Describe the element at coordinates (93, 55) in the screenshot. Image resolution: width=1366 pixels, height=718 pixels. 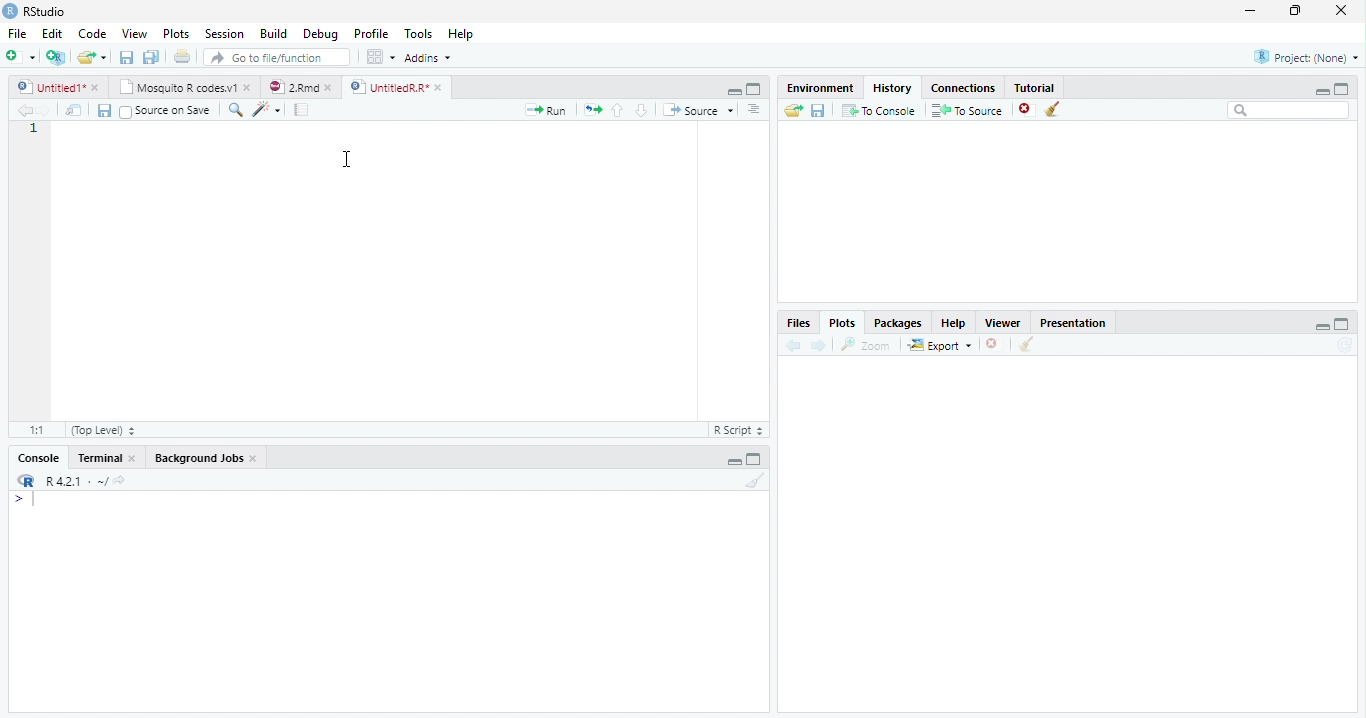
I see `Open Folder` at that location.